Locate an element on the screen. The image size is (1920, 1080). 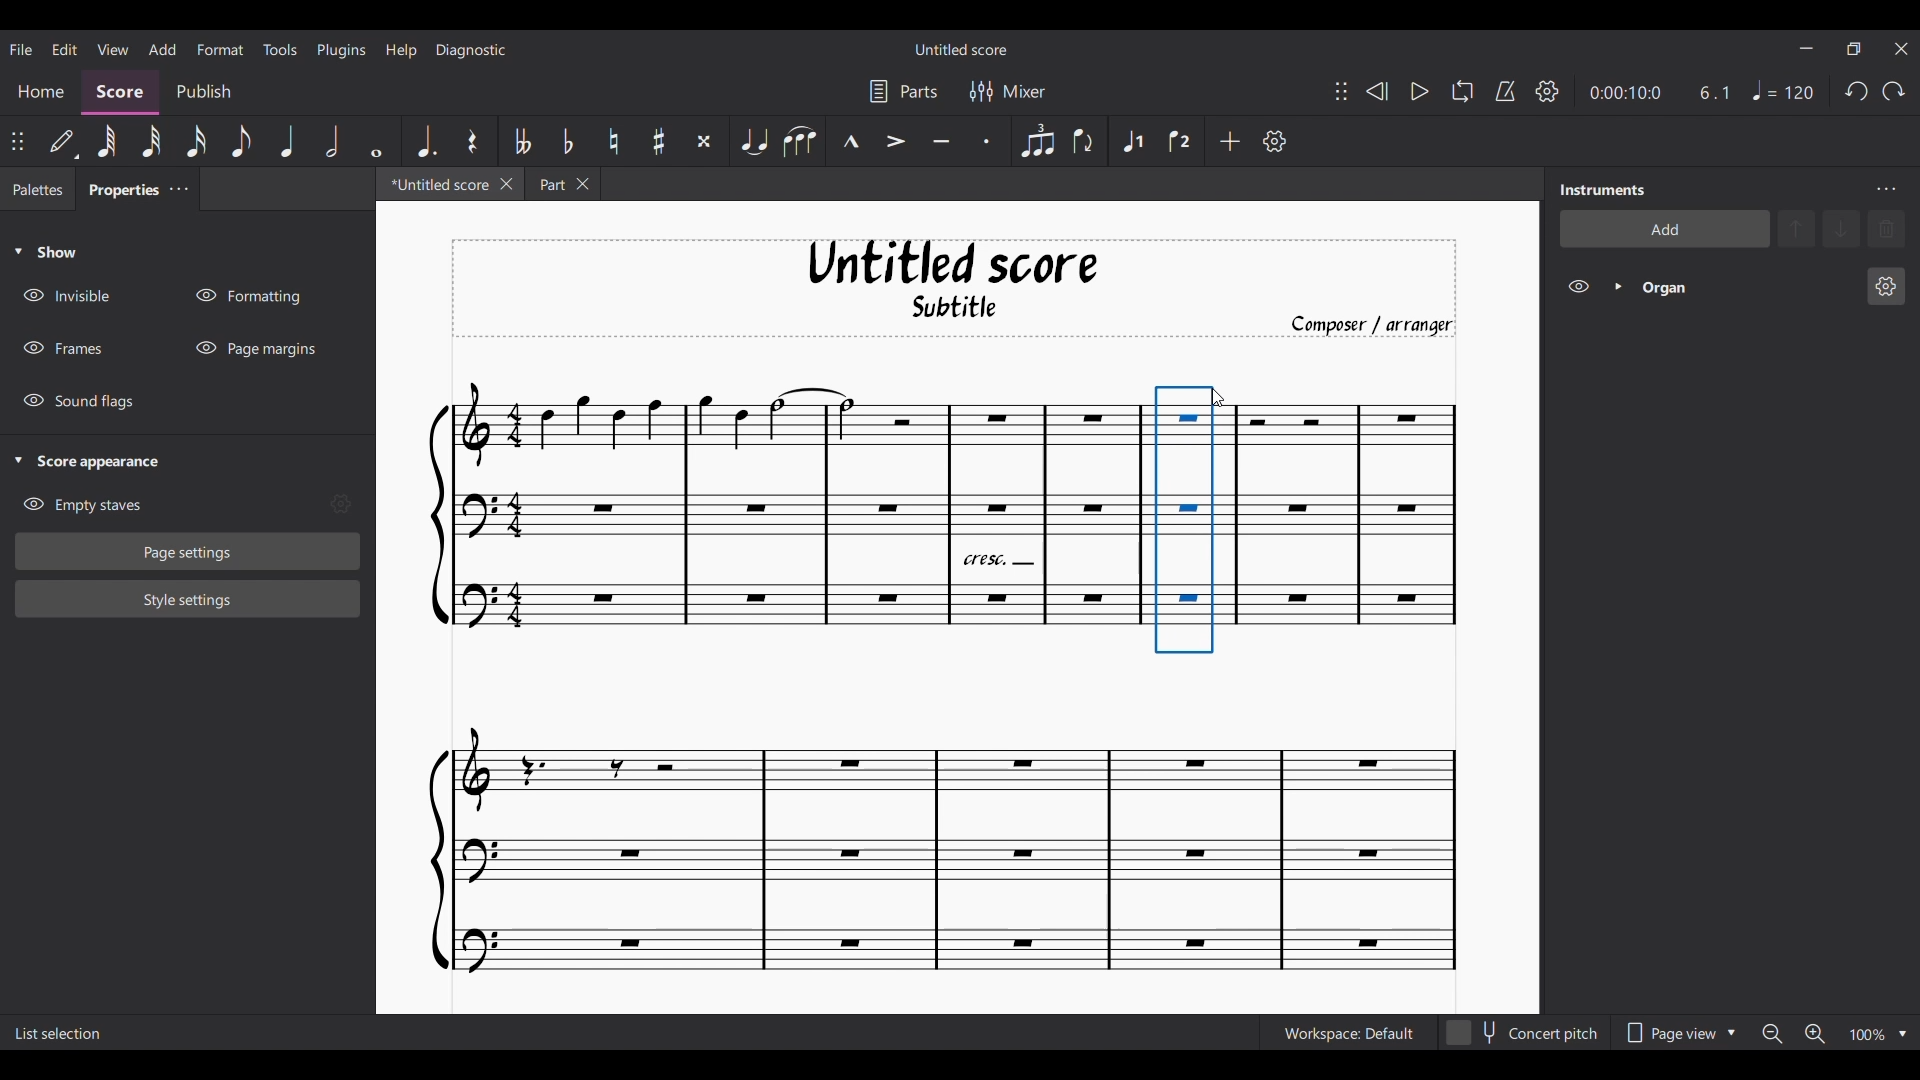
Instruments panel settings is located at coordinates (1886, 189).